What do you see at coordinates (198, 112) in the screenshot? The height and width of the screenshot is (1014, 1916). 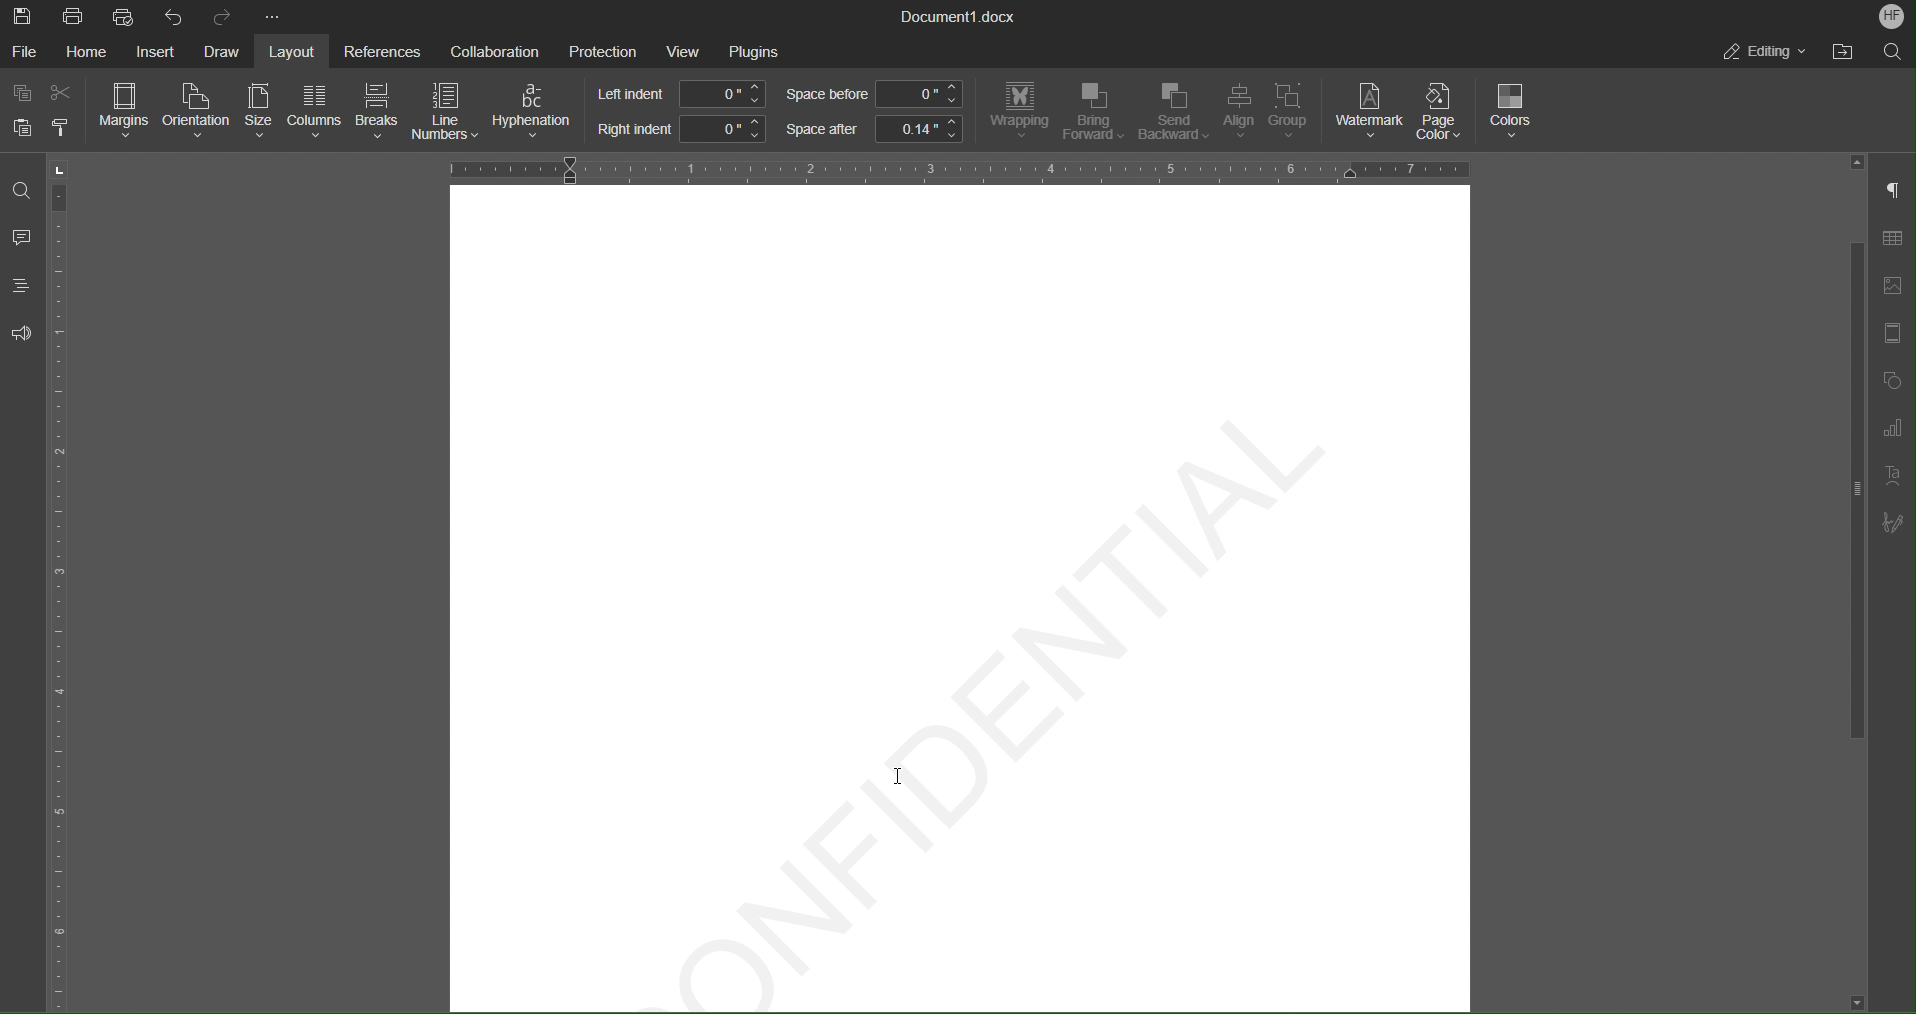 I see `Orientation` at bounding box center [198, 112].